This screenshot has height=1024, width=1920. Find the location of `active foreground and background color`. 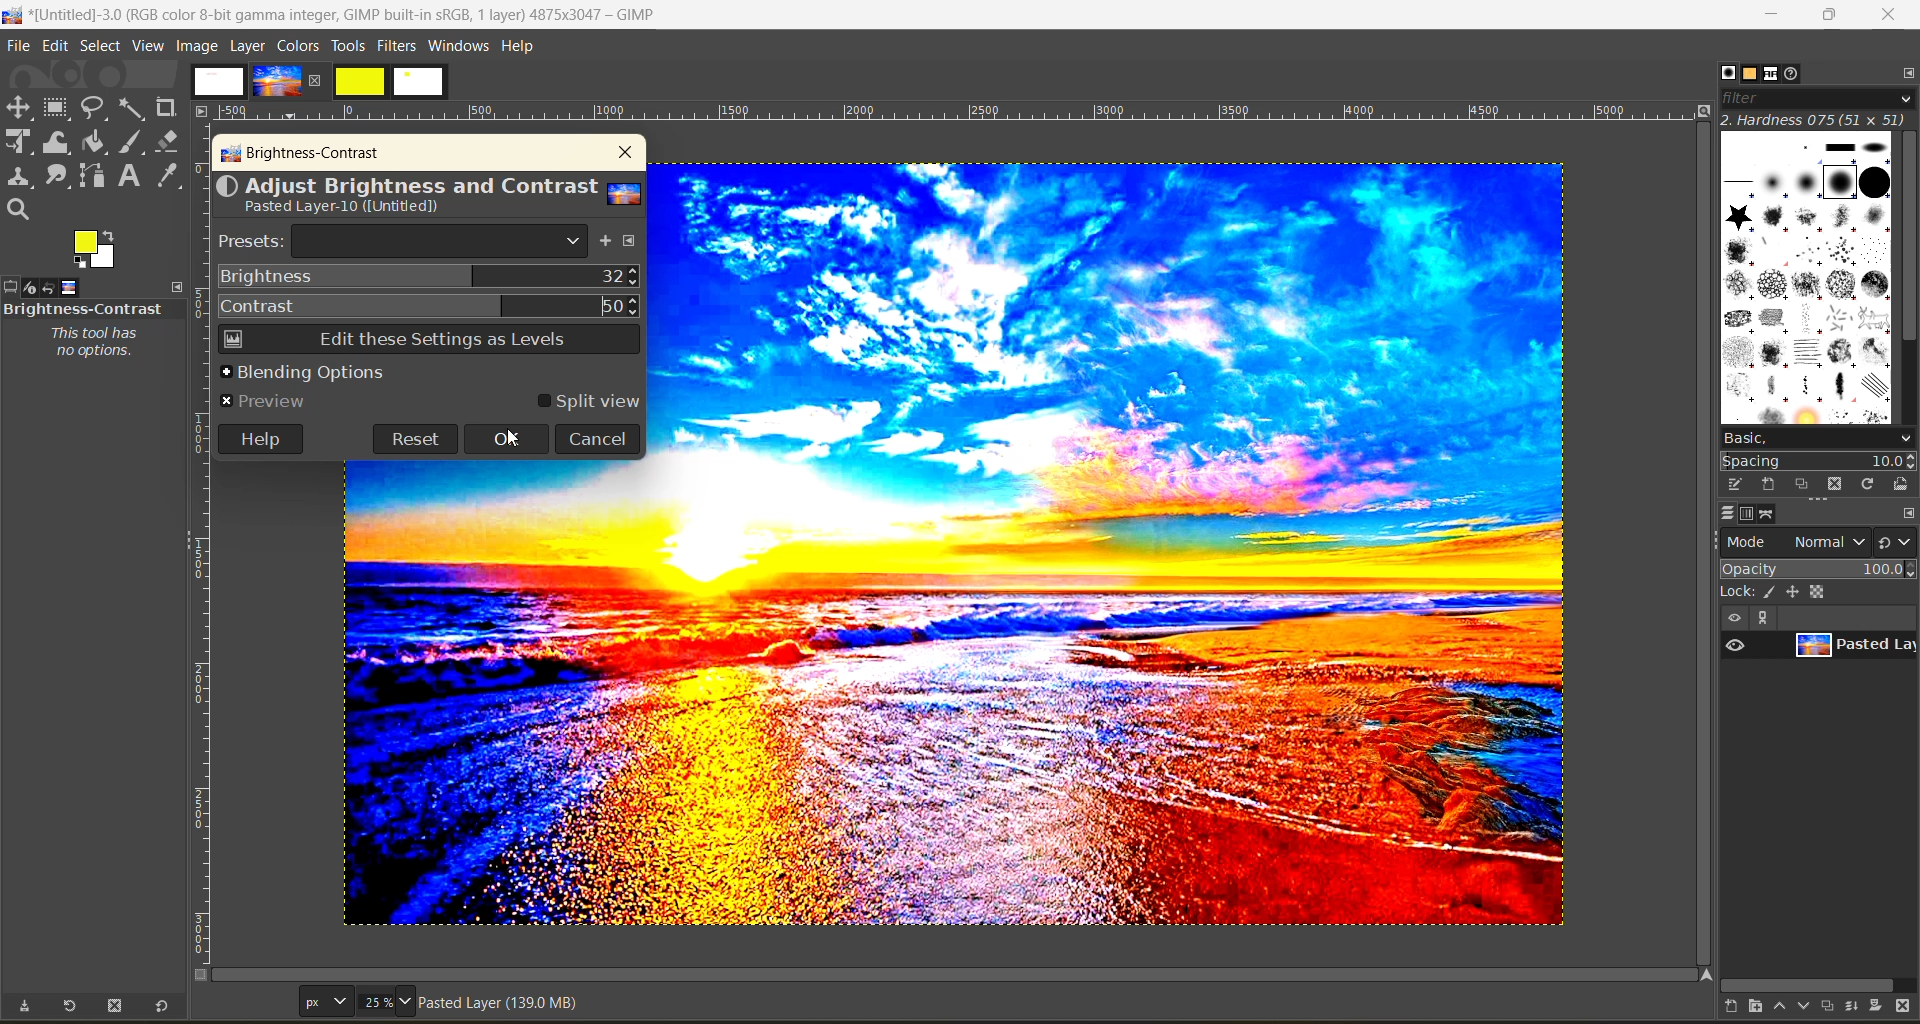

active foreground and background color is located at coordinates (96, 250).